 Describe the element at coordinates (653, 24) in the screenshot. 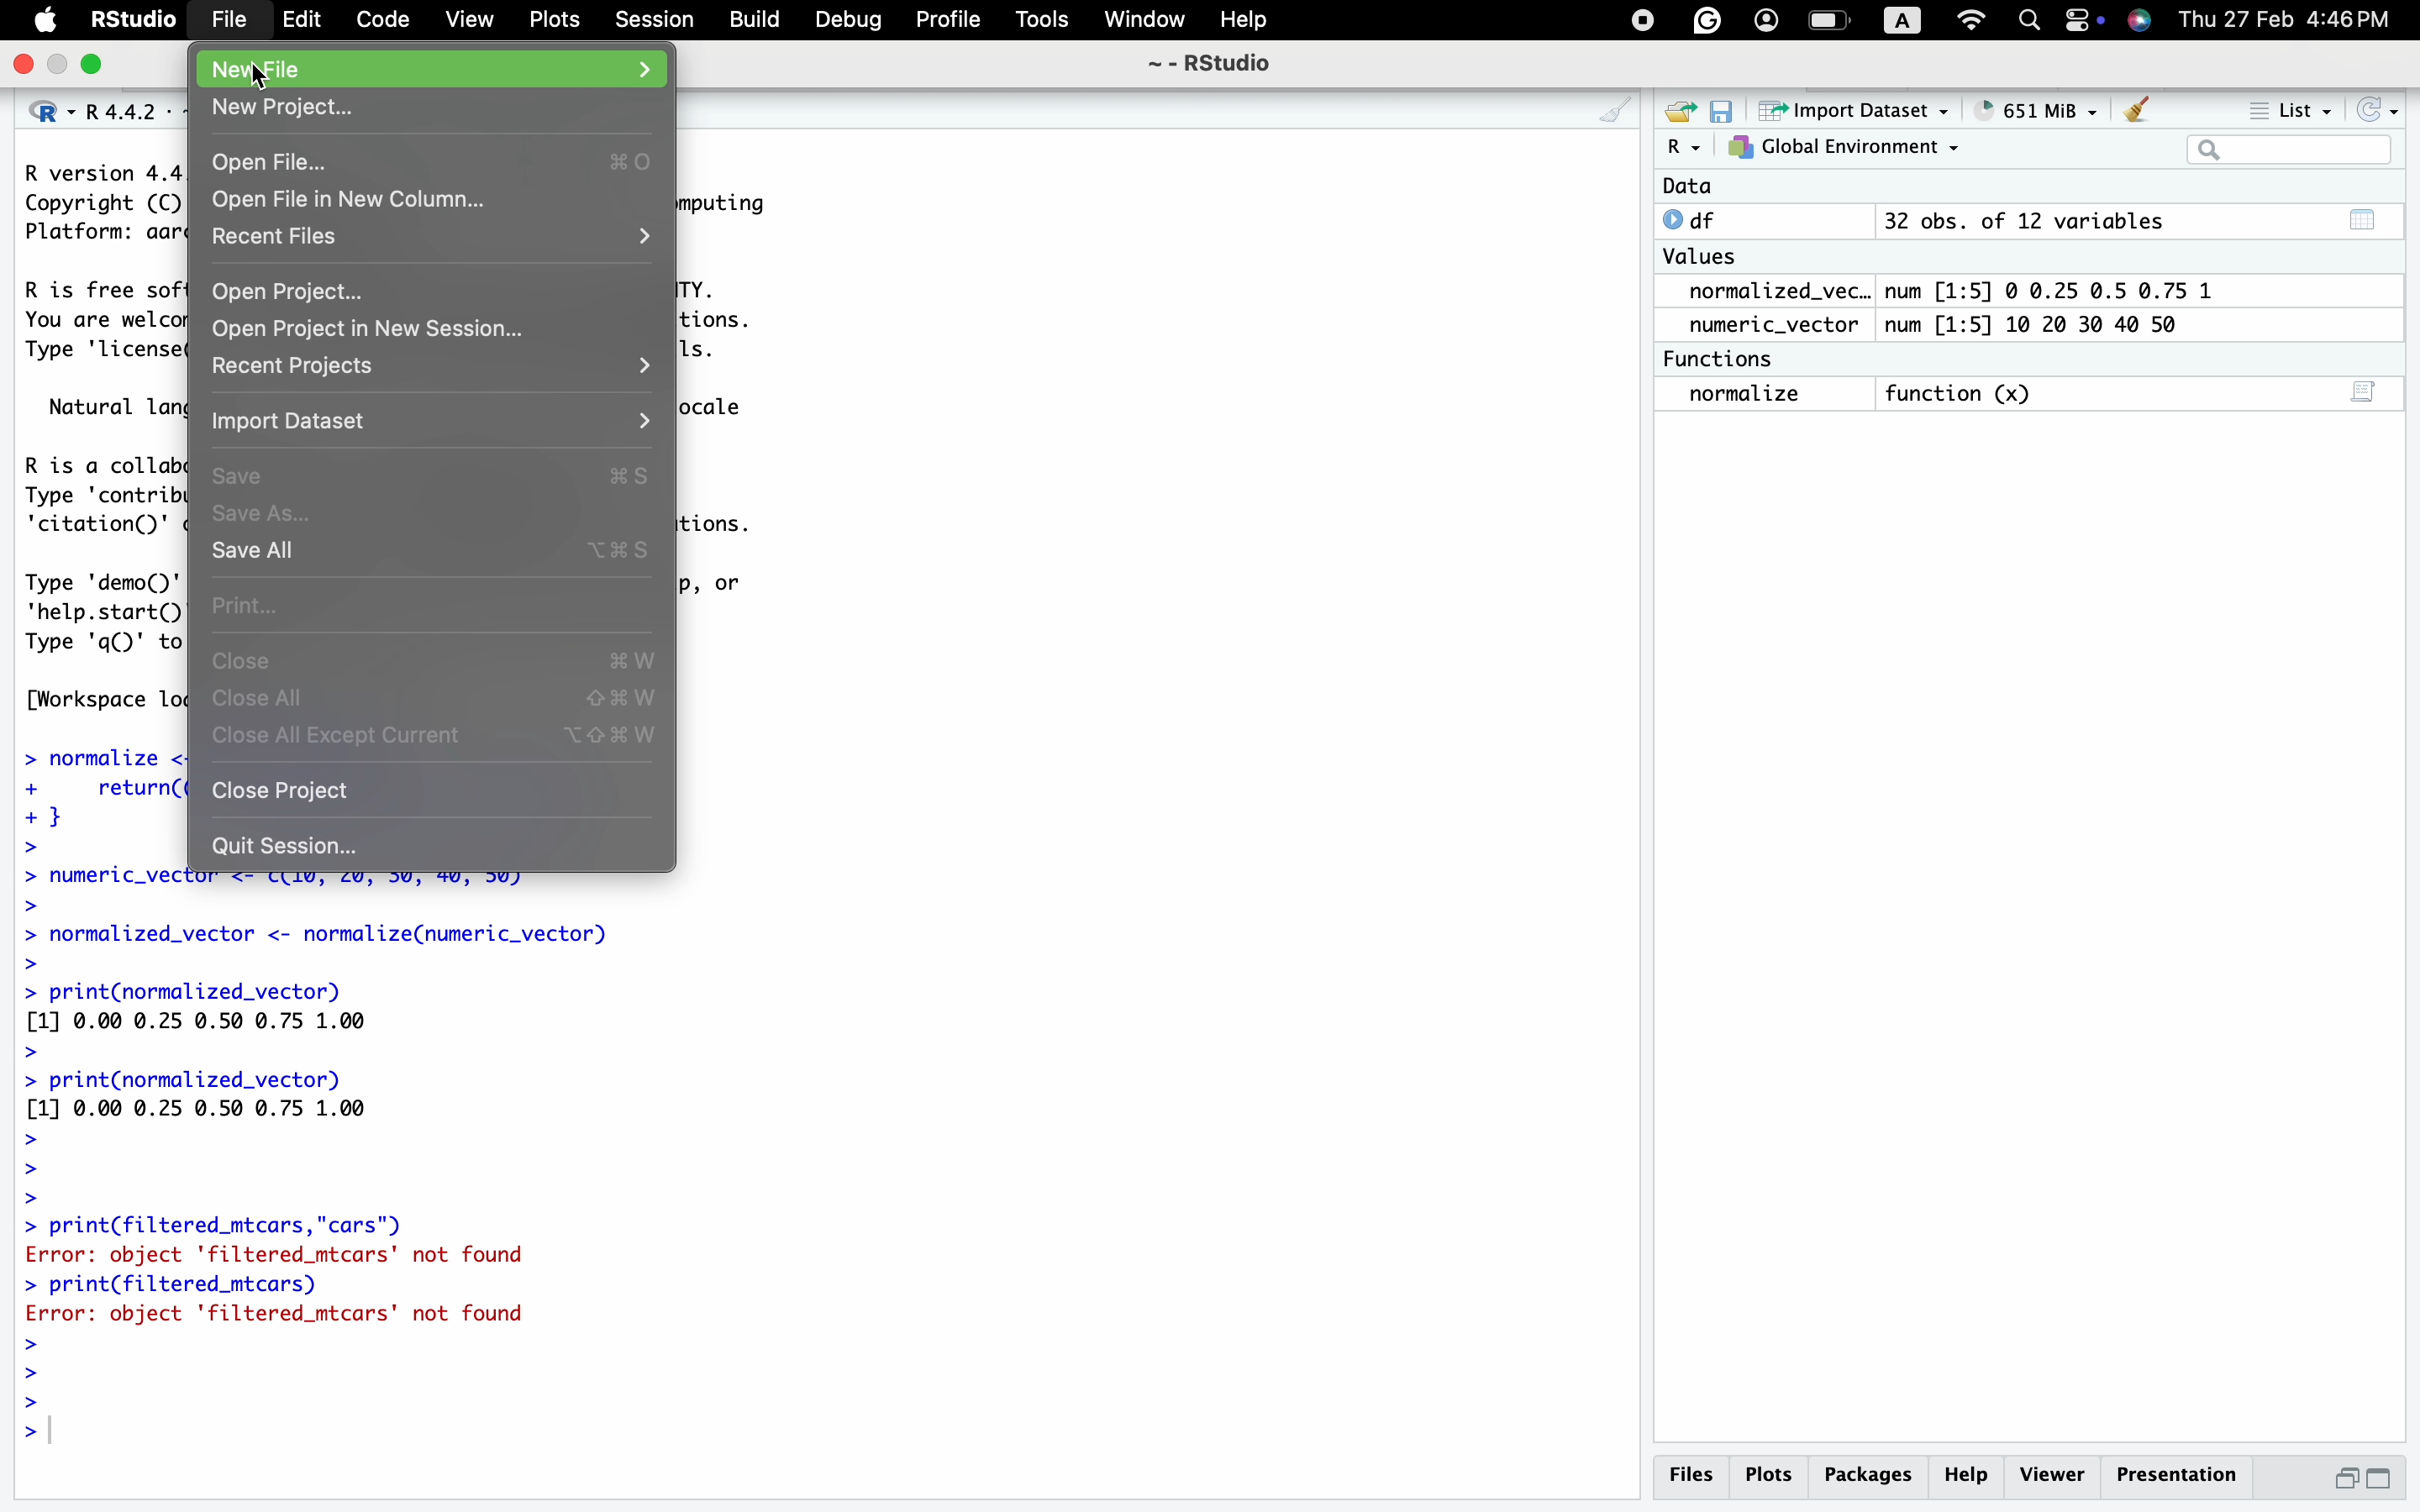

I see `Session` at that location.